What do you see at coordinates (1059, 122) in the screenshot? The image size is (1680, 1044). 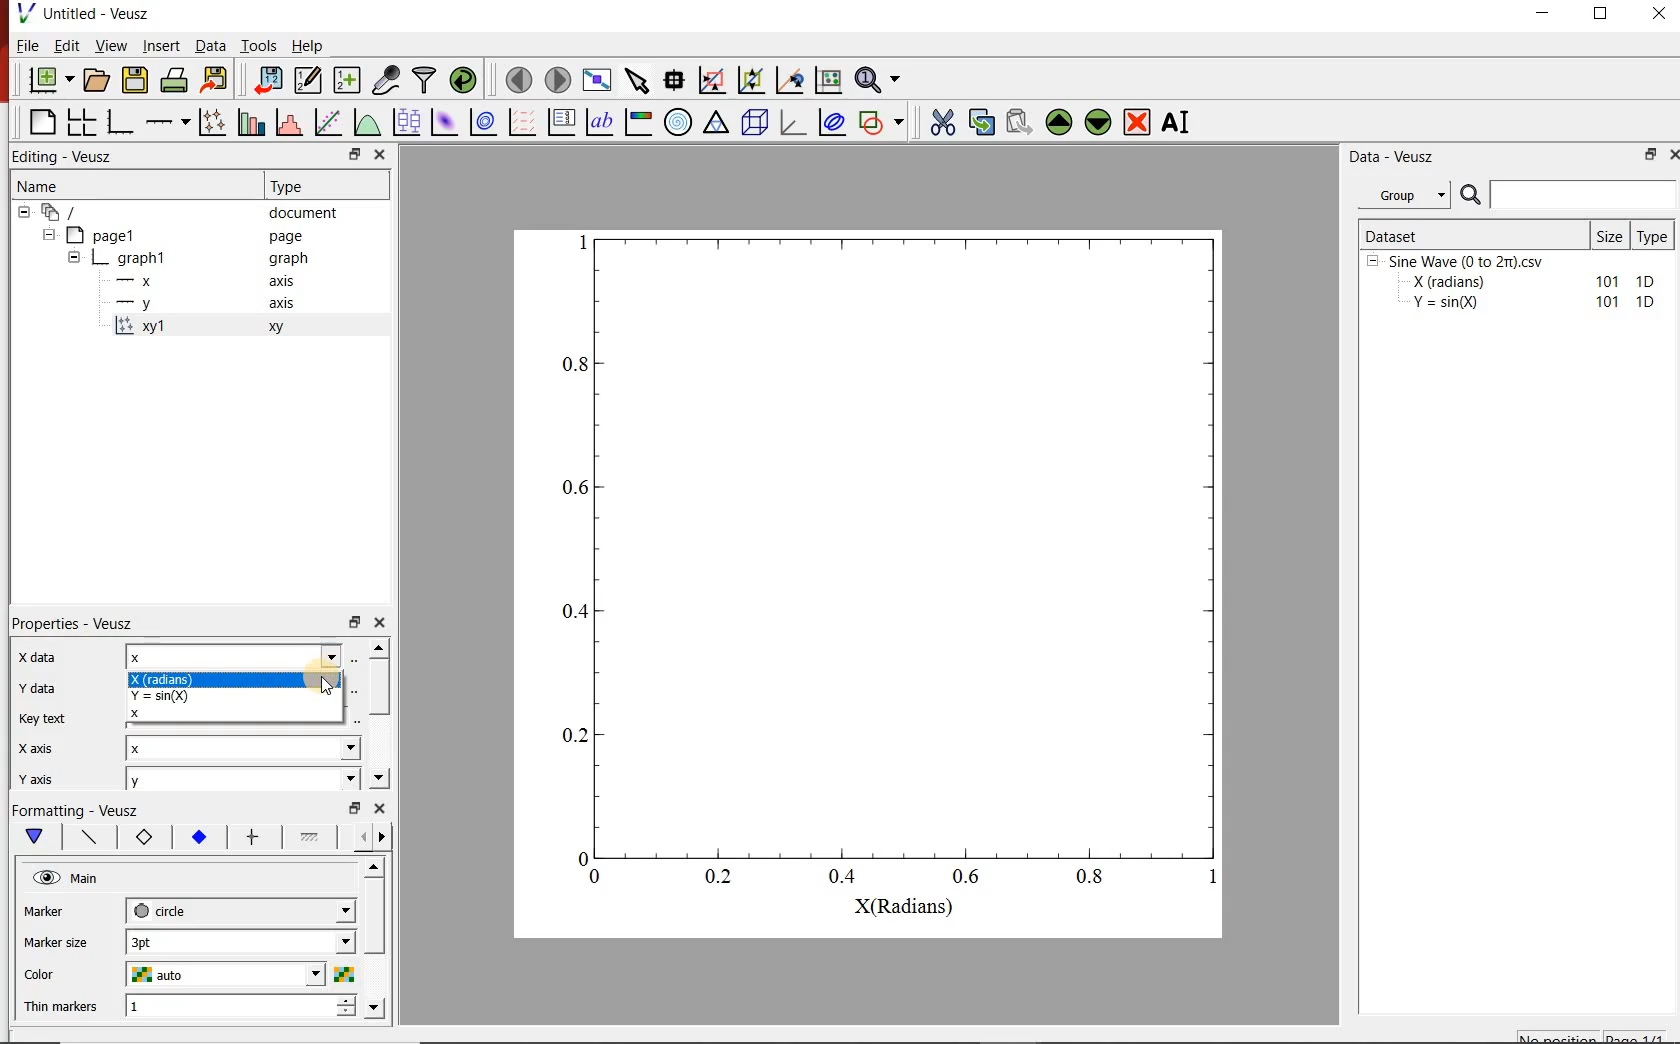 I see `move up` at bounding box center [1059, 122].